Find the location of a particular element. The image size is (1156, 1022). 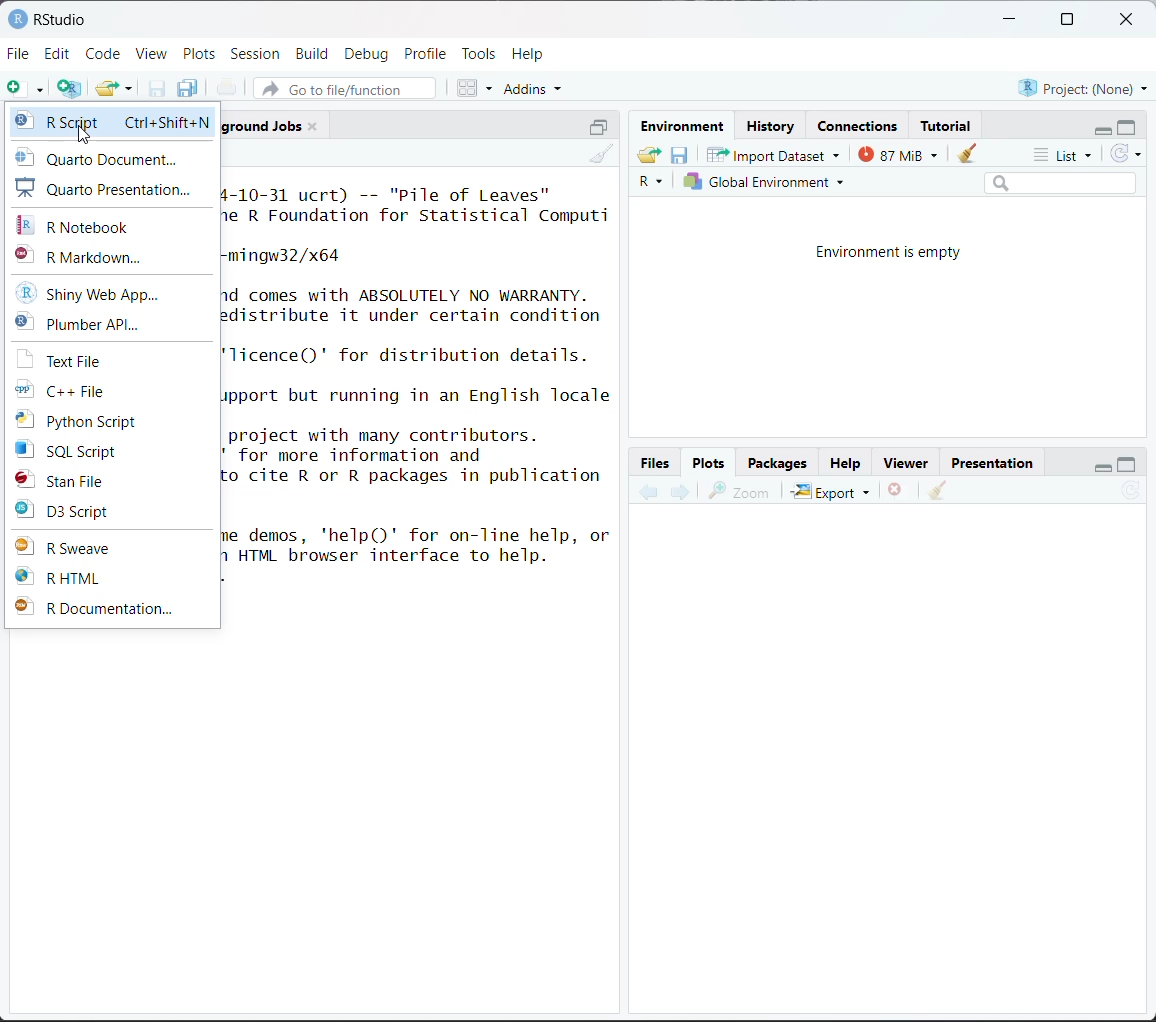

Environment is empty is located at coordinates (890, 253).